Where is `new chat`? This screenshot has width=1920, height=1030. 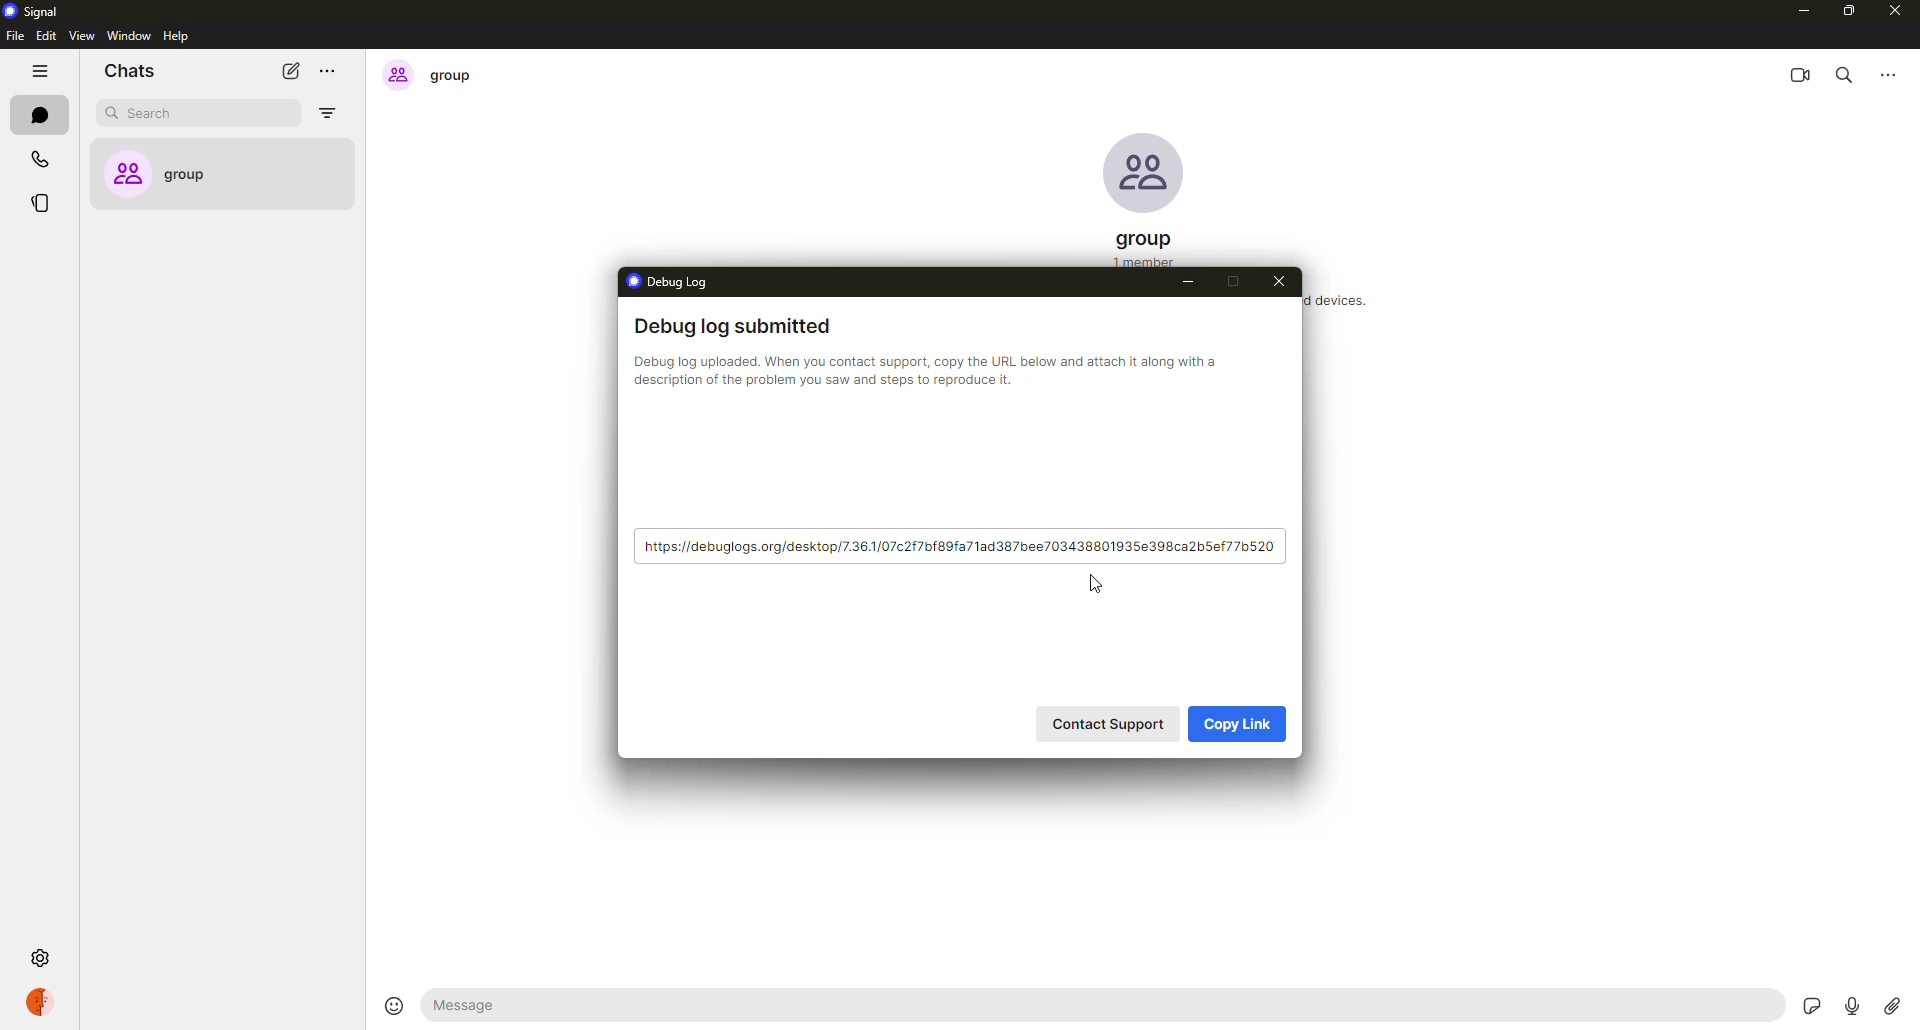
new chat is located at coordinates (291, 70).